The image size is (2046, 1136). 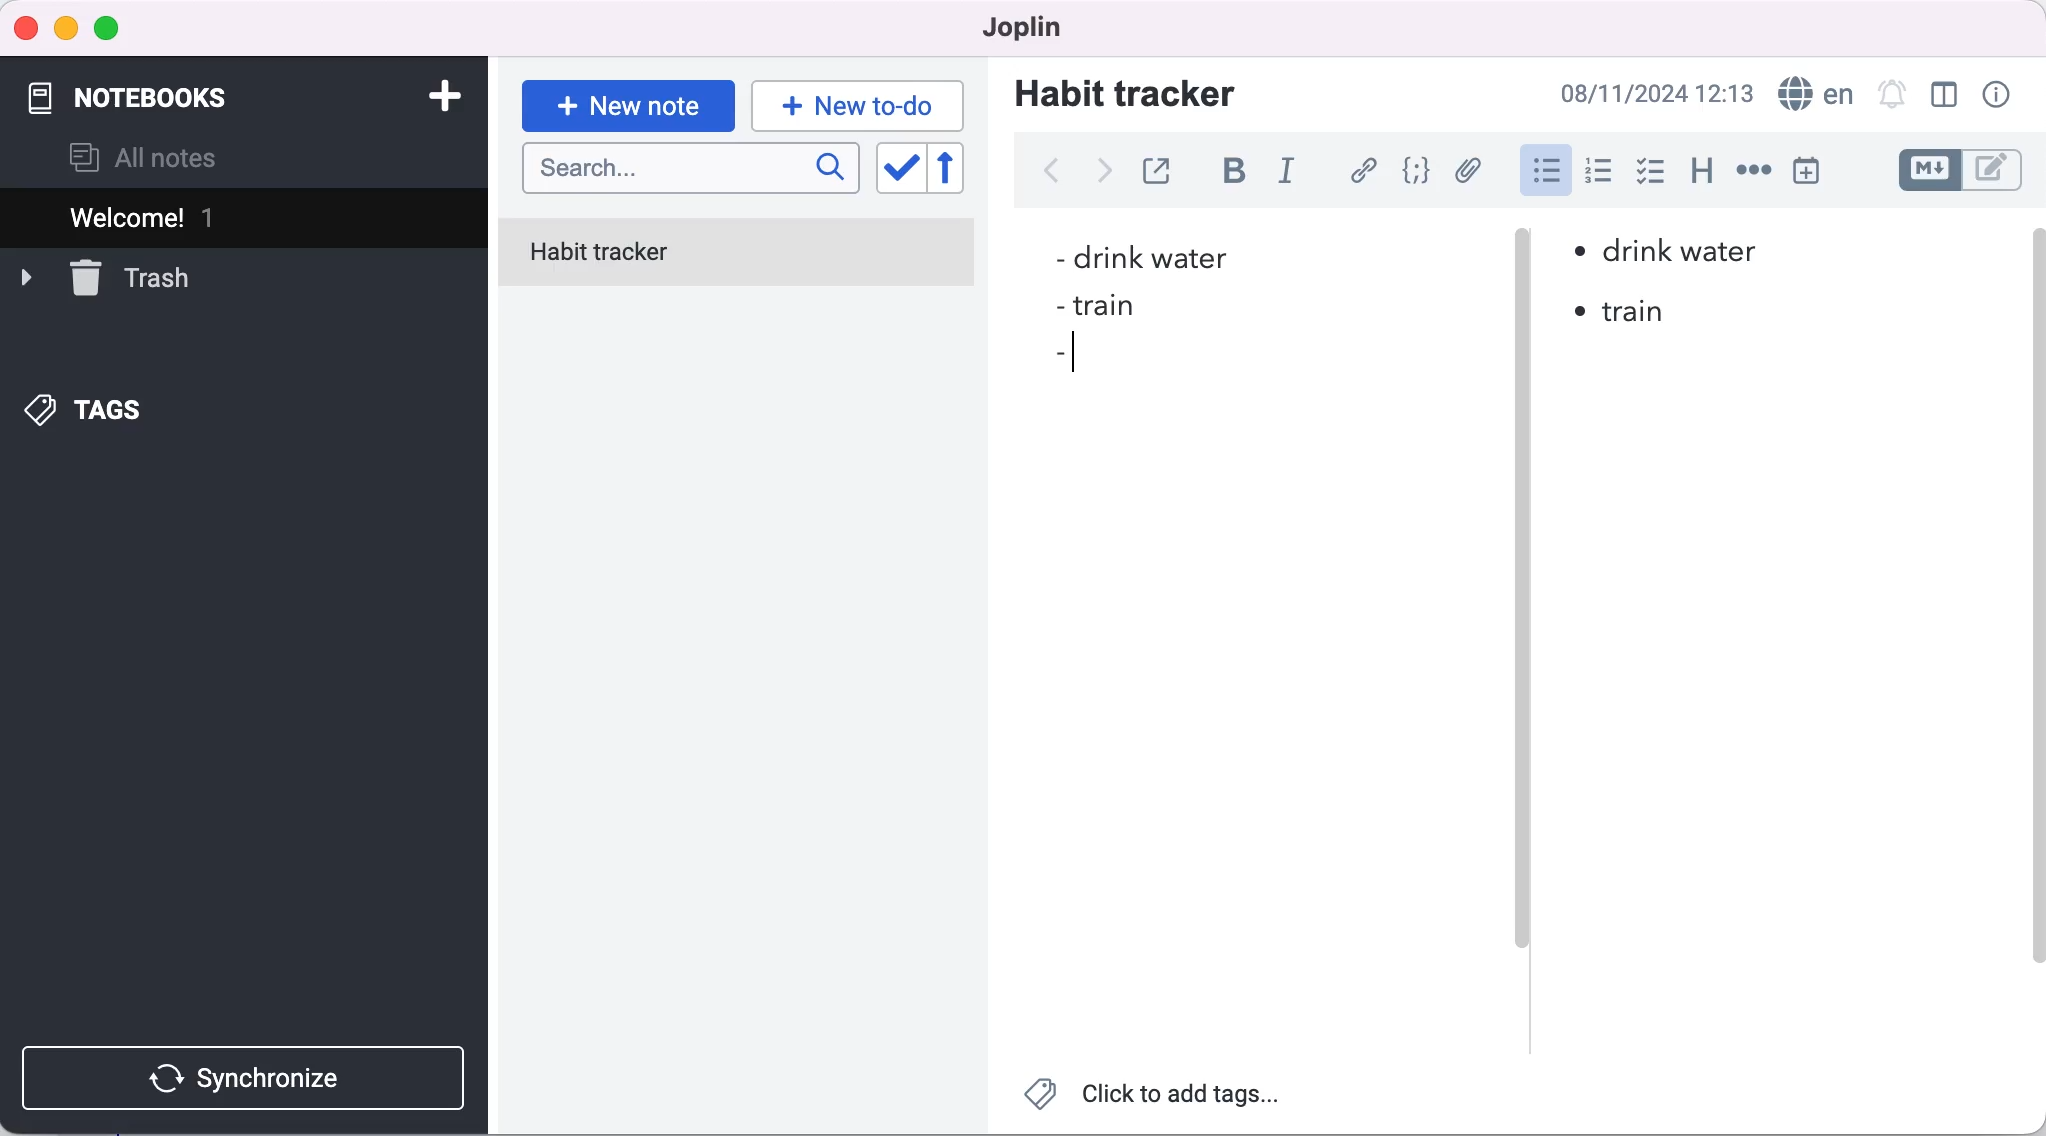 What do you see at coordinates (960, 169) in the screenshot?
I see `reverse sort order` at bounding box center [960, 169].